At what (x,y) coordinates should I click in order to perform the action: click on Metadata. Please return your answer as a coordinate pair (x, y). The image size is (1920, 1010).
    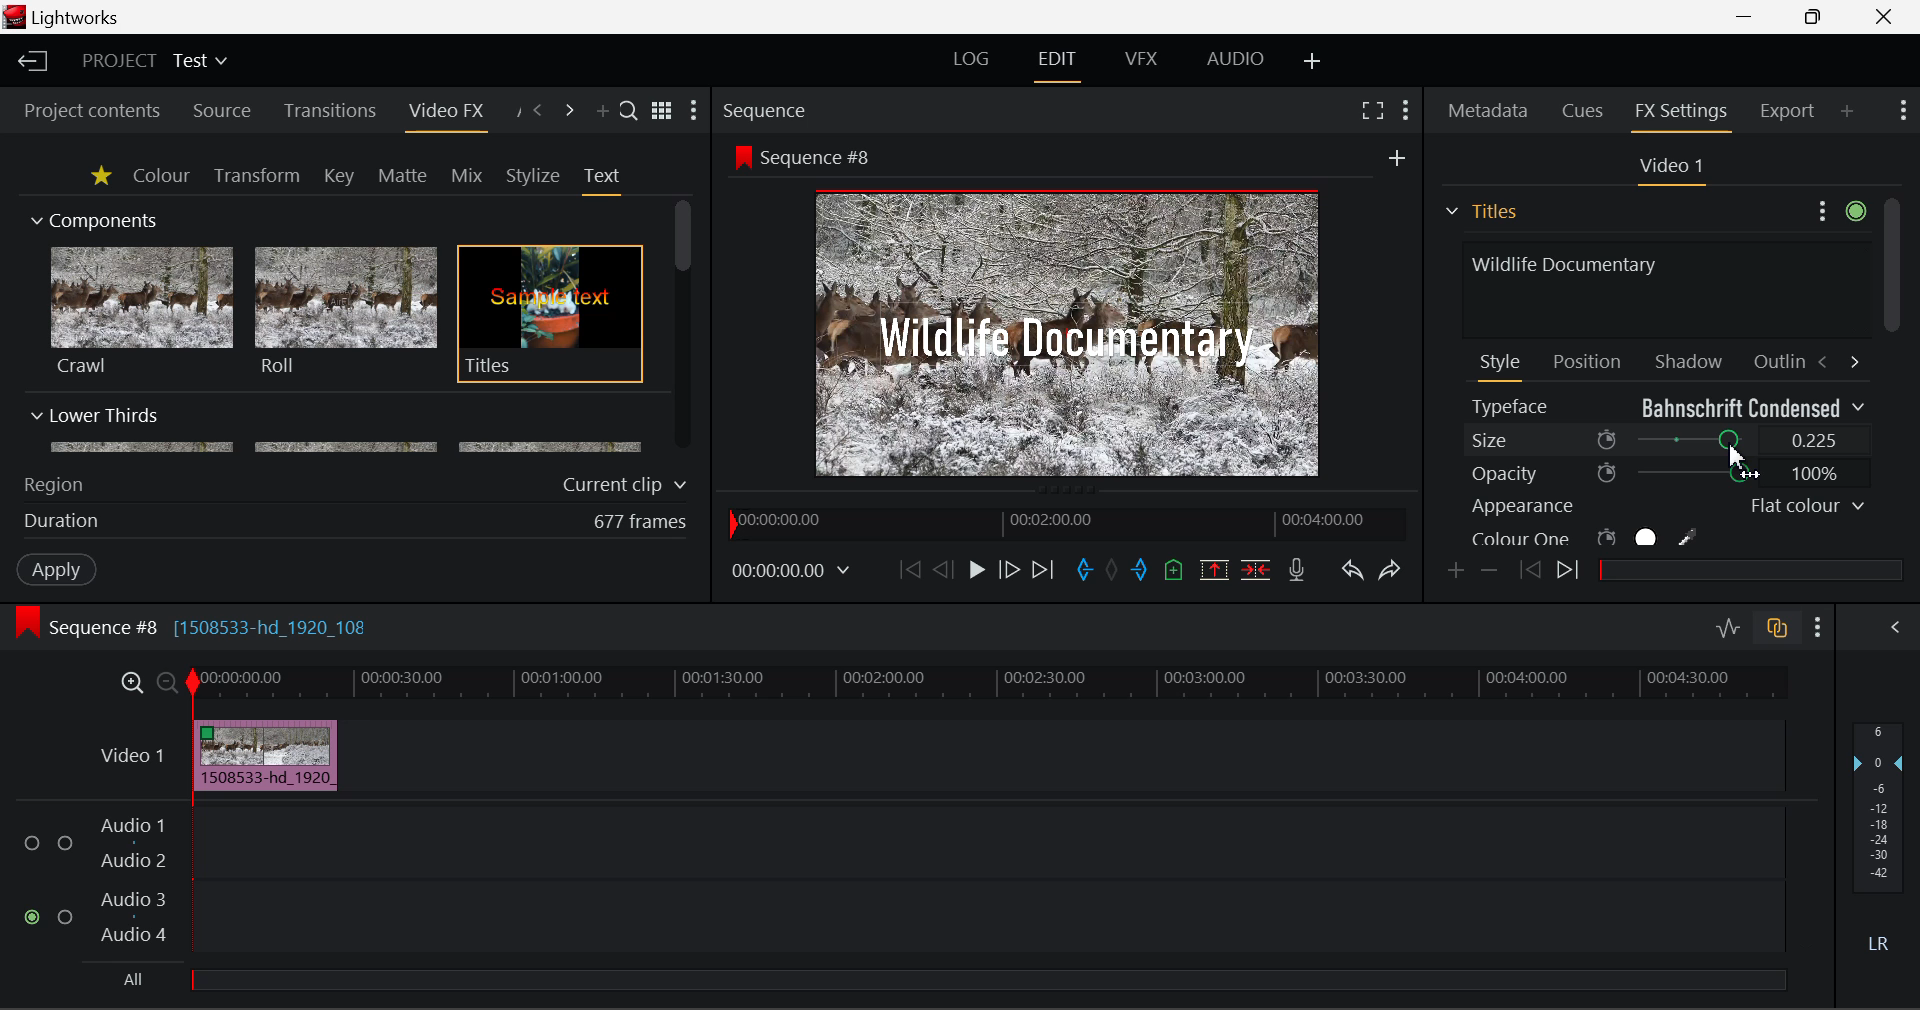
    Looking at the image, I should click on (1489, 113).